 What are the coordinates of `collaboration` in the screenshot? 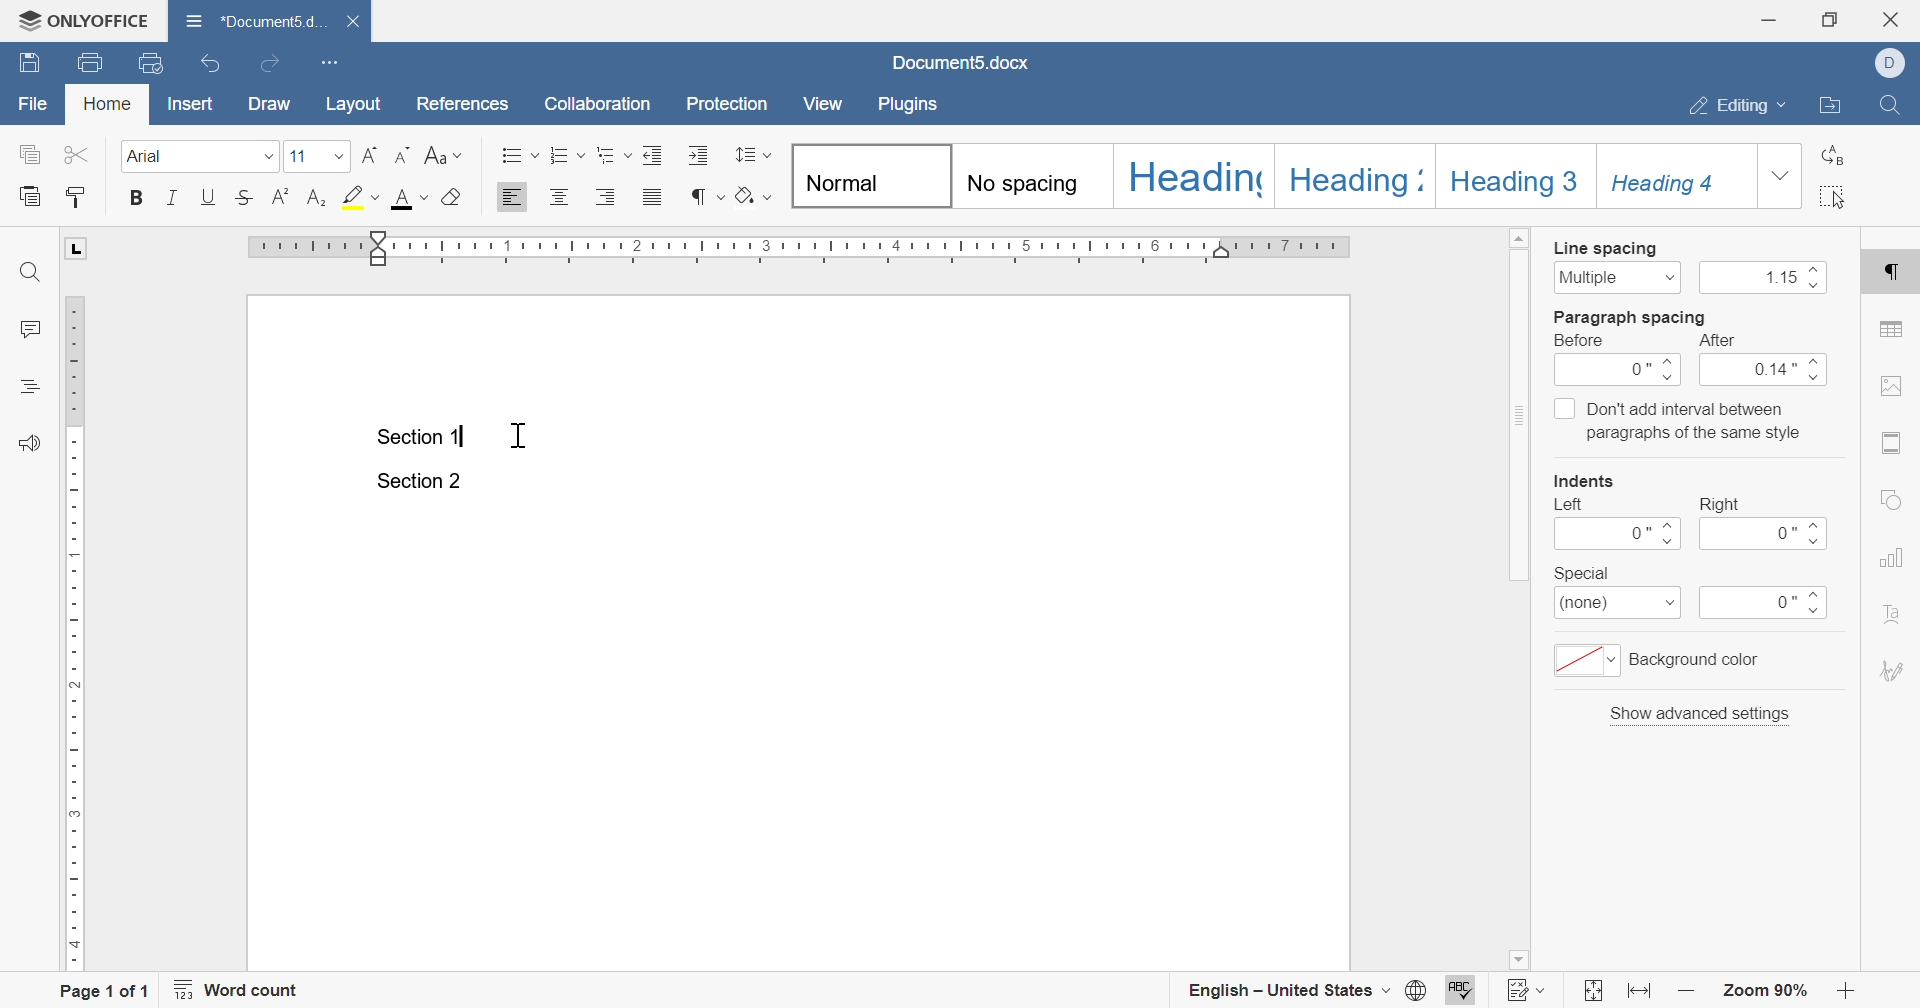 It's located at (604, 108).